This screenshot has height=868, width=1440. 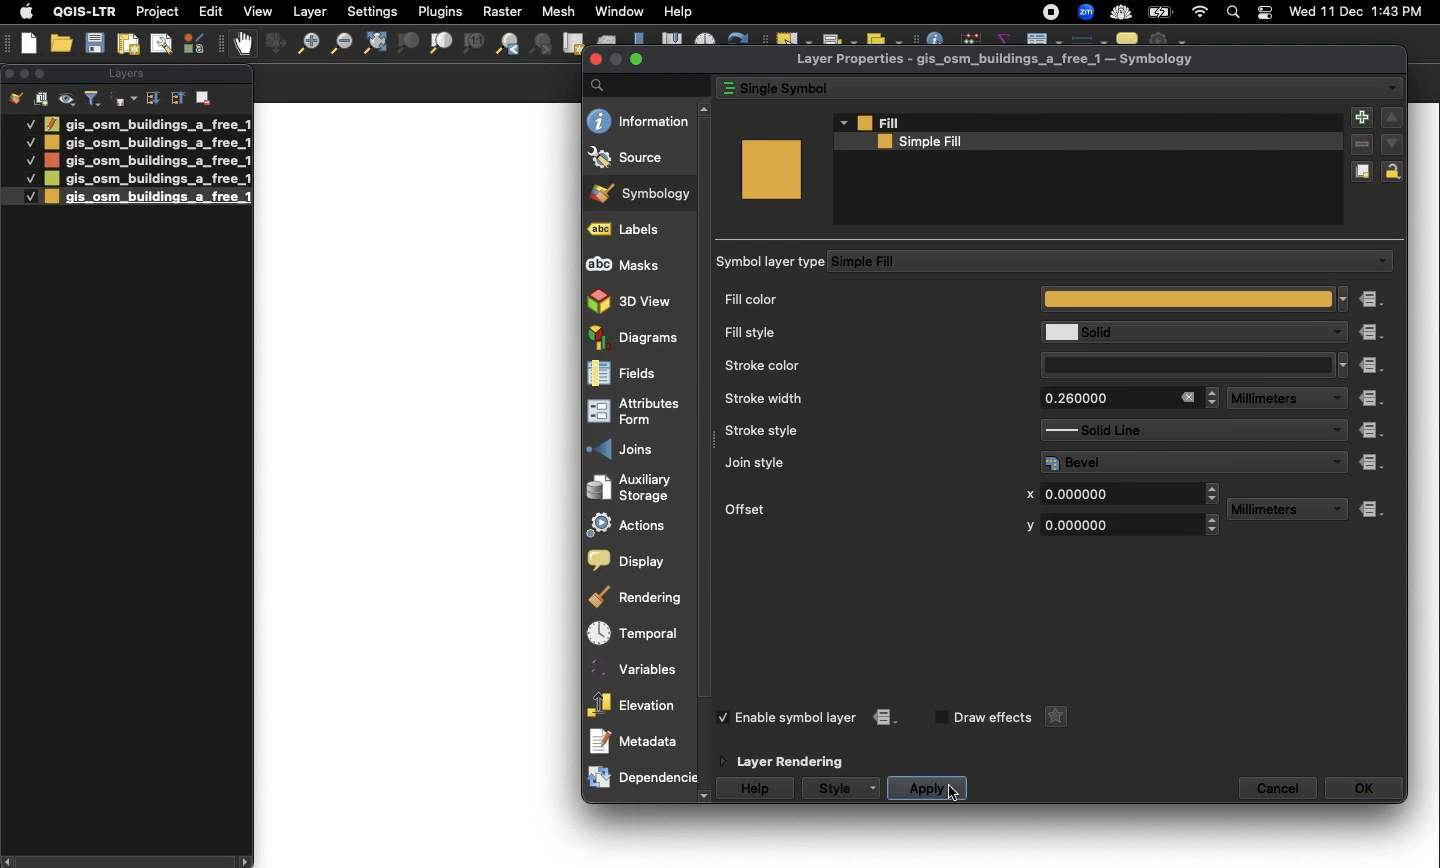 What do you see at coordinates (64, 44) in the screenshot?
I see `Open` at bounding box center [64, 44].